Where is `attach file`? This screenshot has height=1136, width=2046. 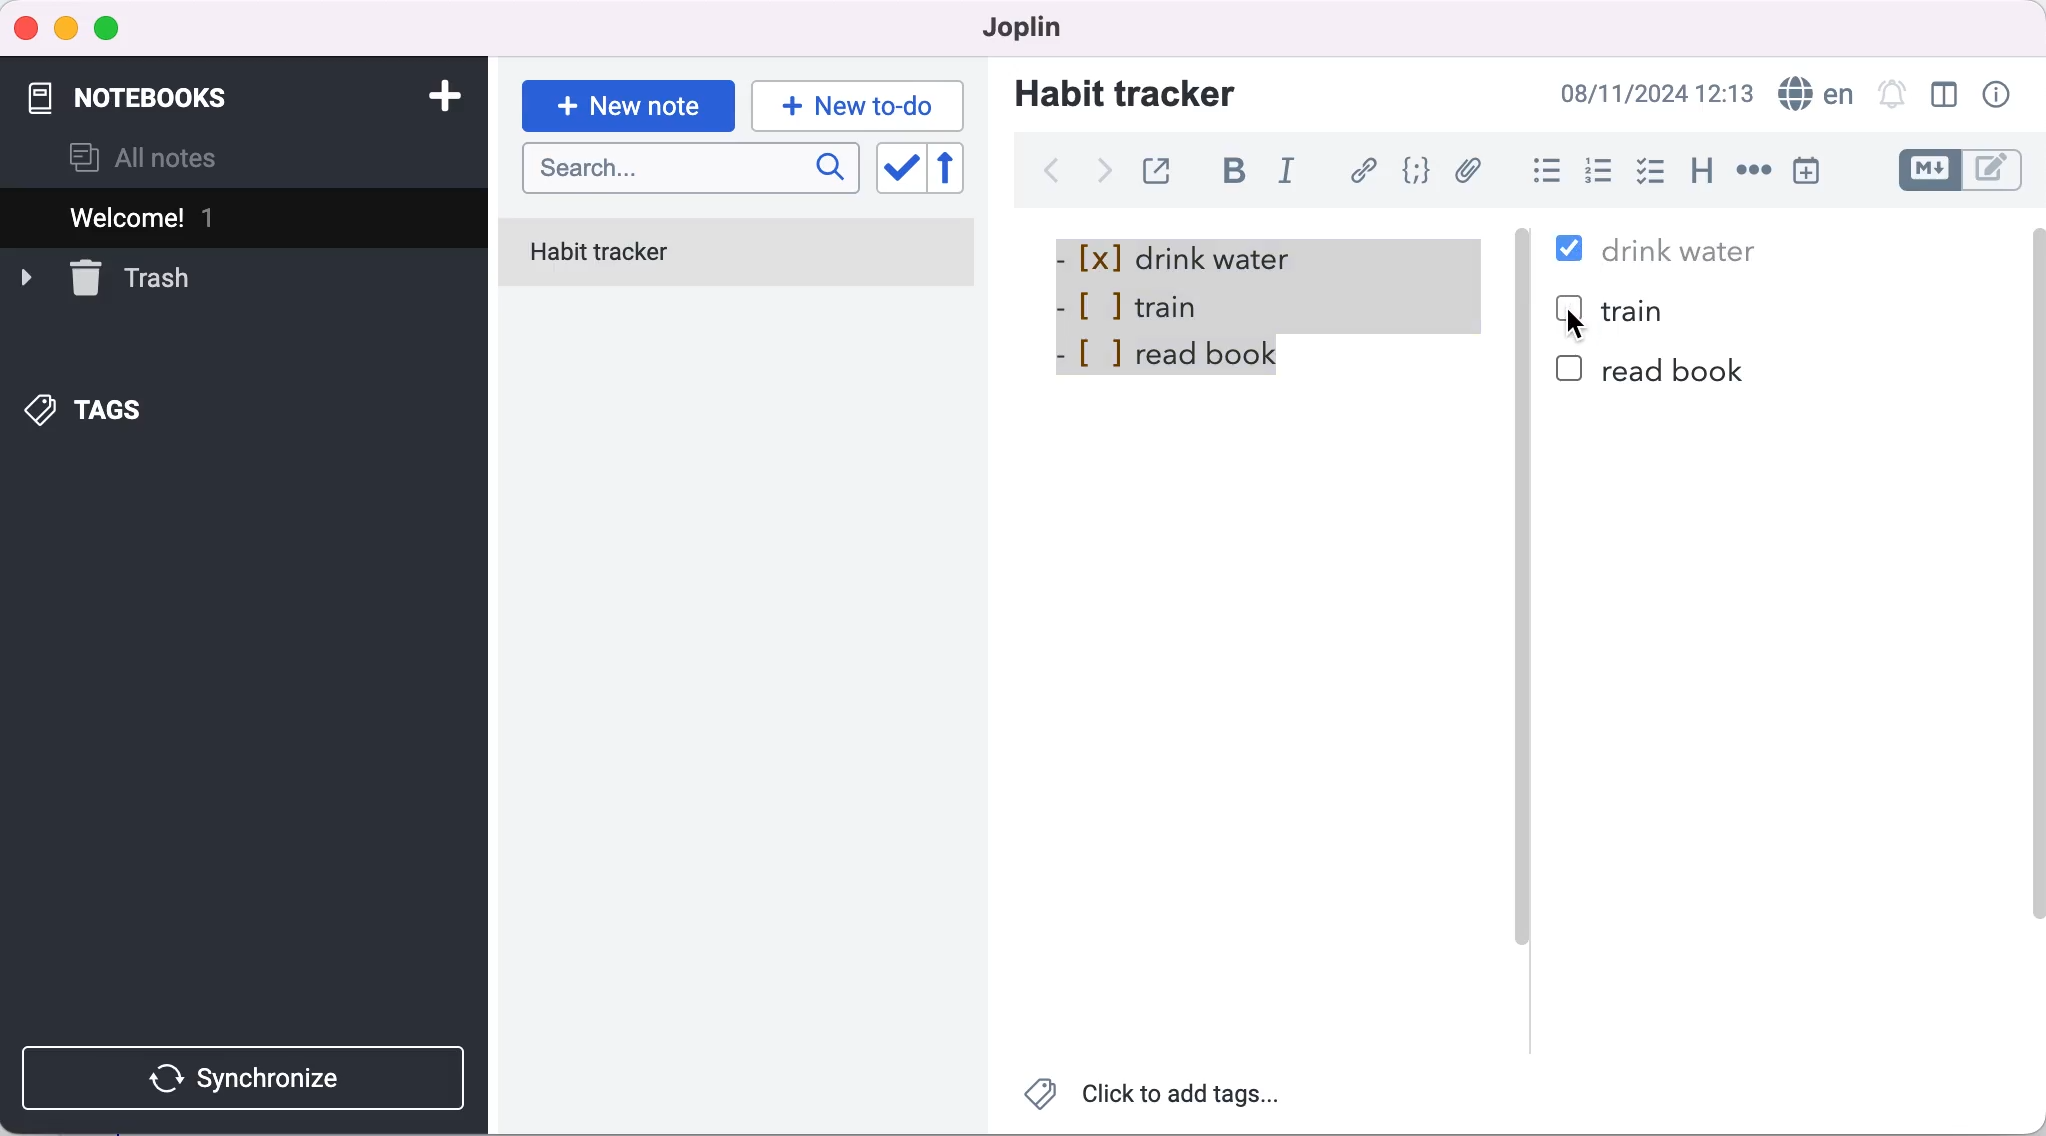
attach file is located at coordinates (1472, 170).